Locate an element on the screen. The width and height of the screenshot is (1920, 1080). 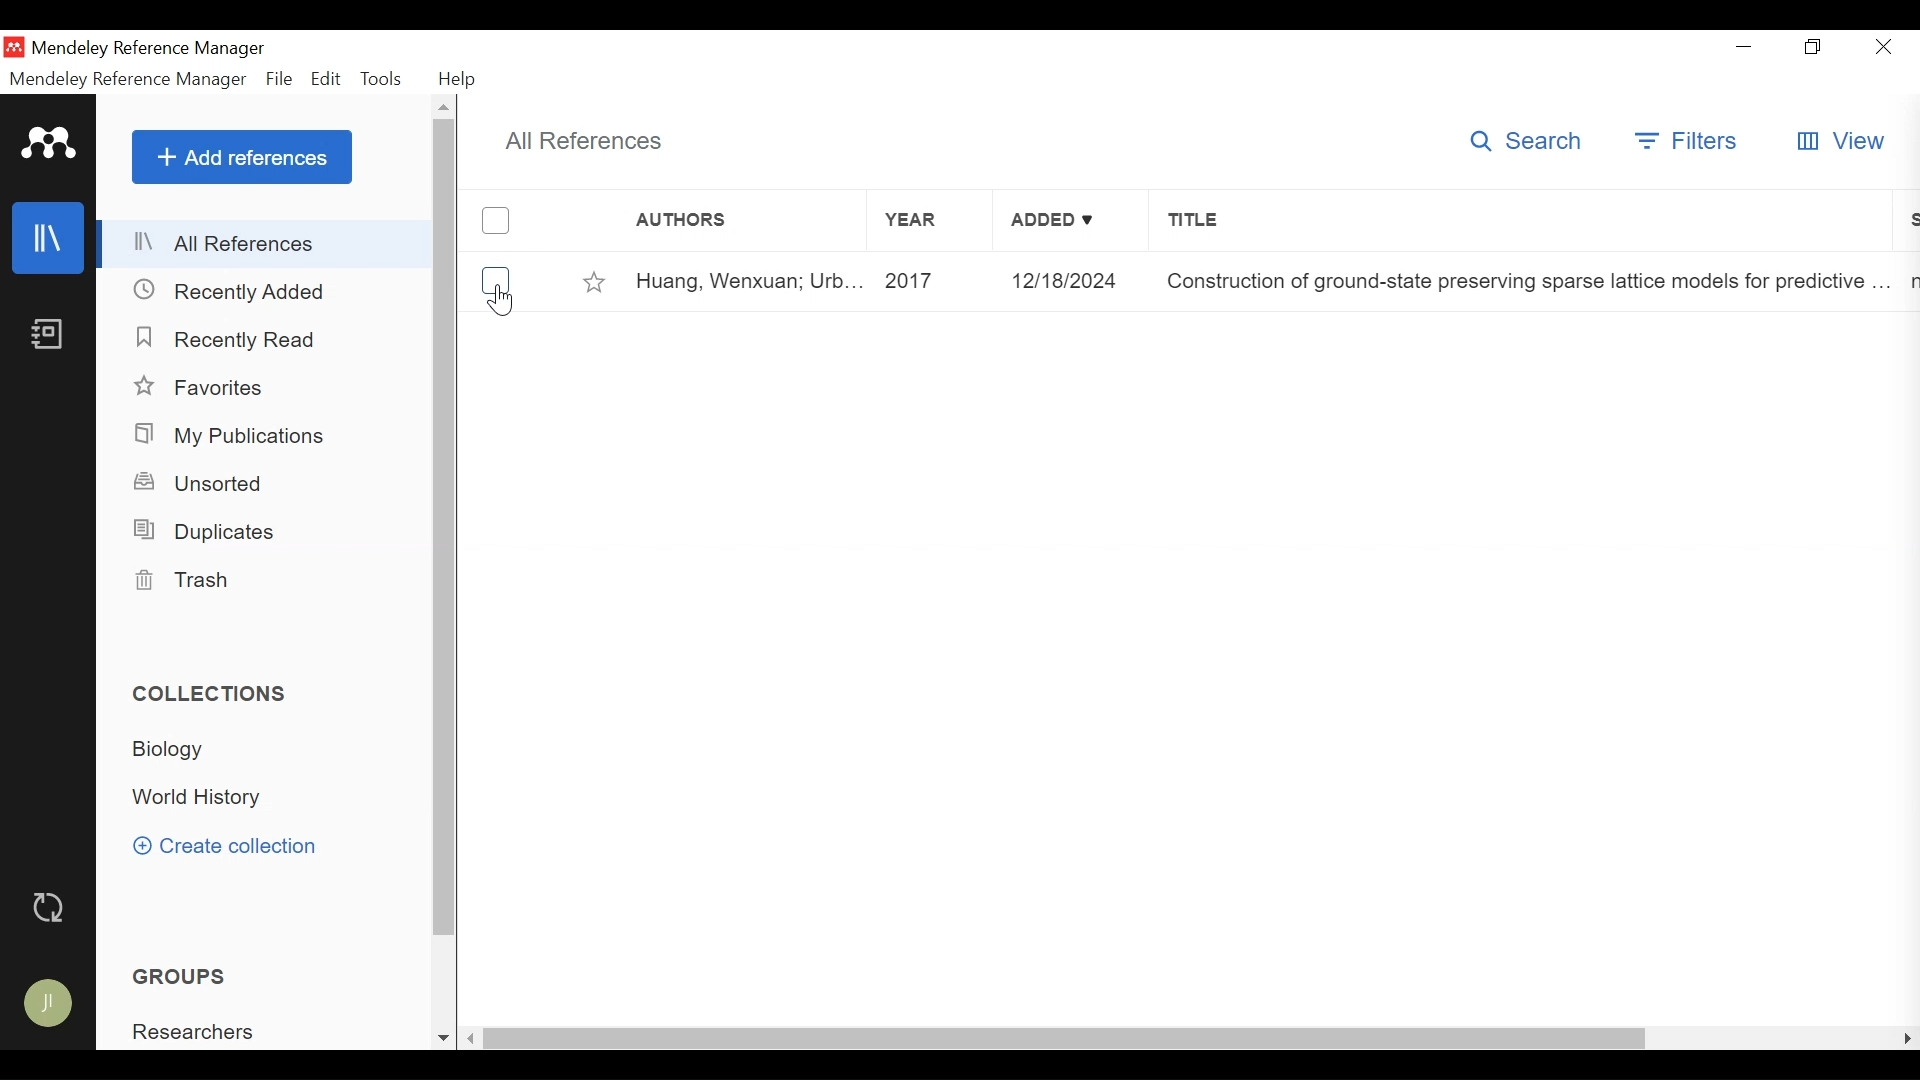
Scroll Left is located at coordinates (472, 1038).